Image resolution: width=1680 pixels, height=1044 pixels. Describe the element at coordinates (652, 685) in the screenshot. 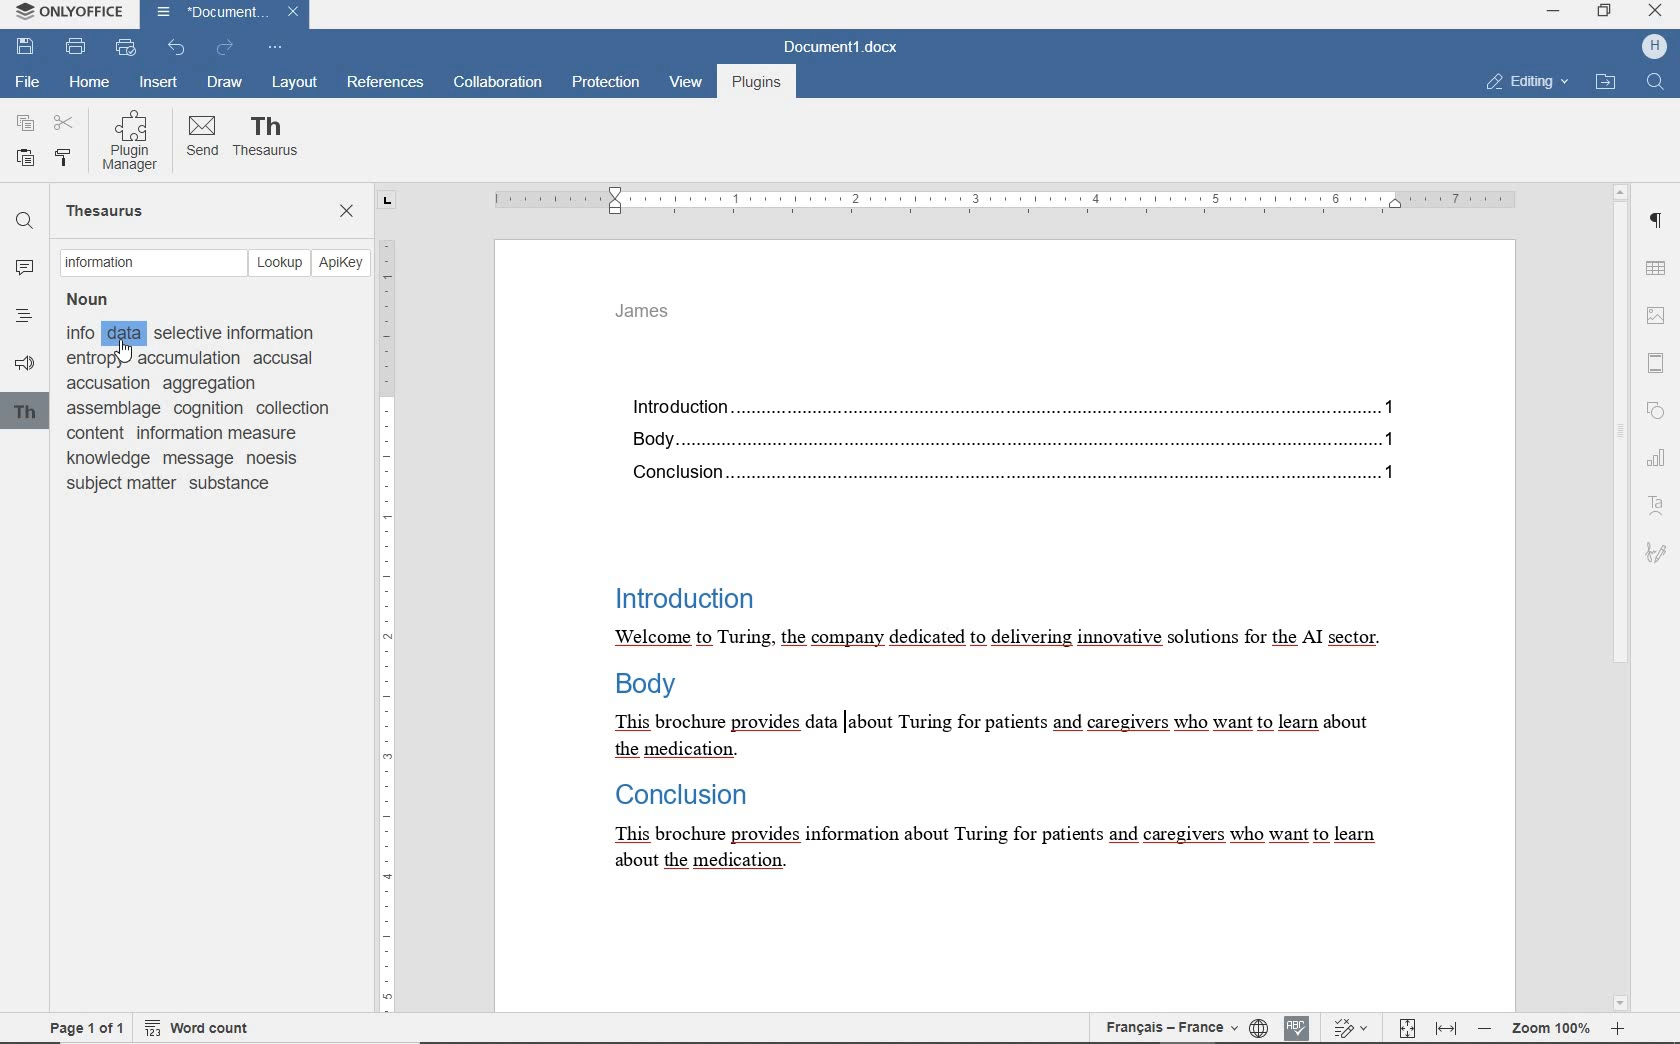

I see `Body` at that location.